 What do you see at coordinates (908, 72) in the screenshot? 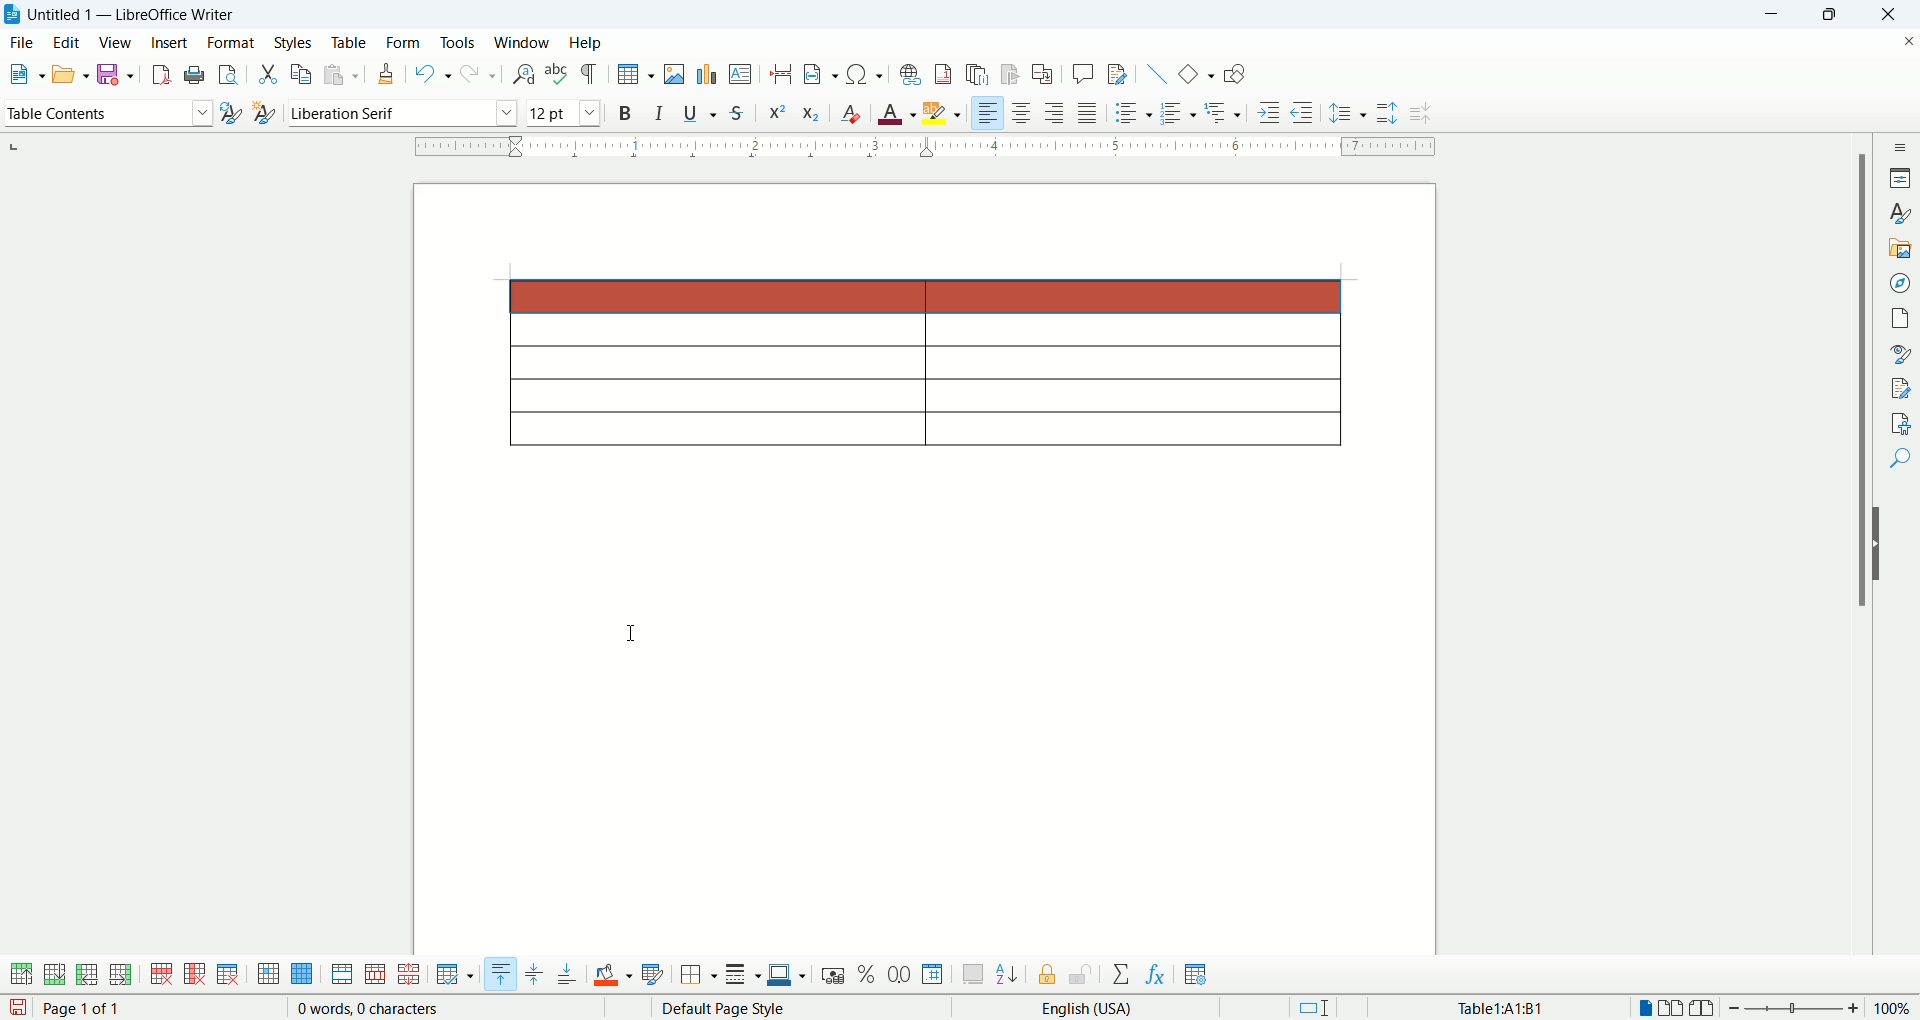
I see `insert hyperlink` at bounding box center [908, 72].